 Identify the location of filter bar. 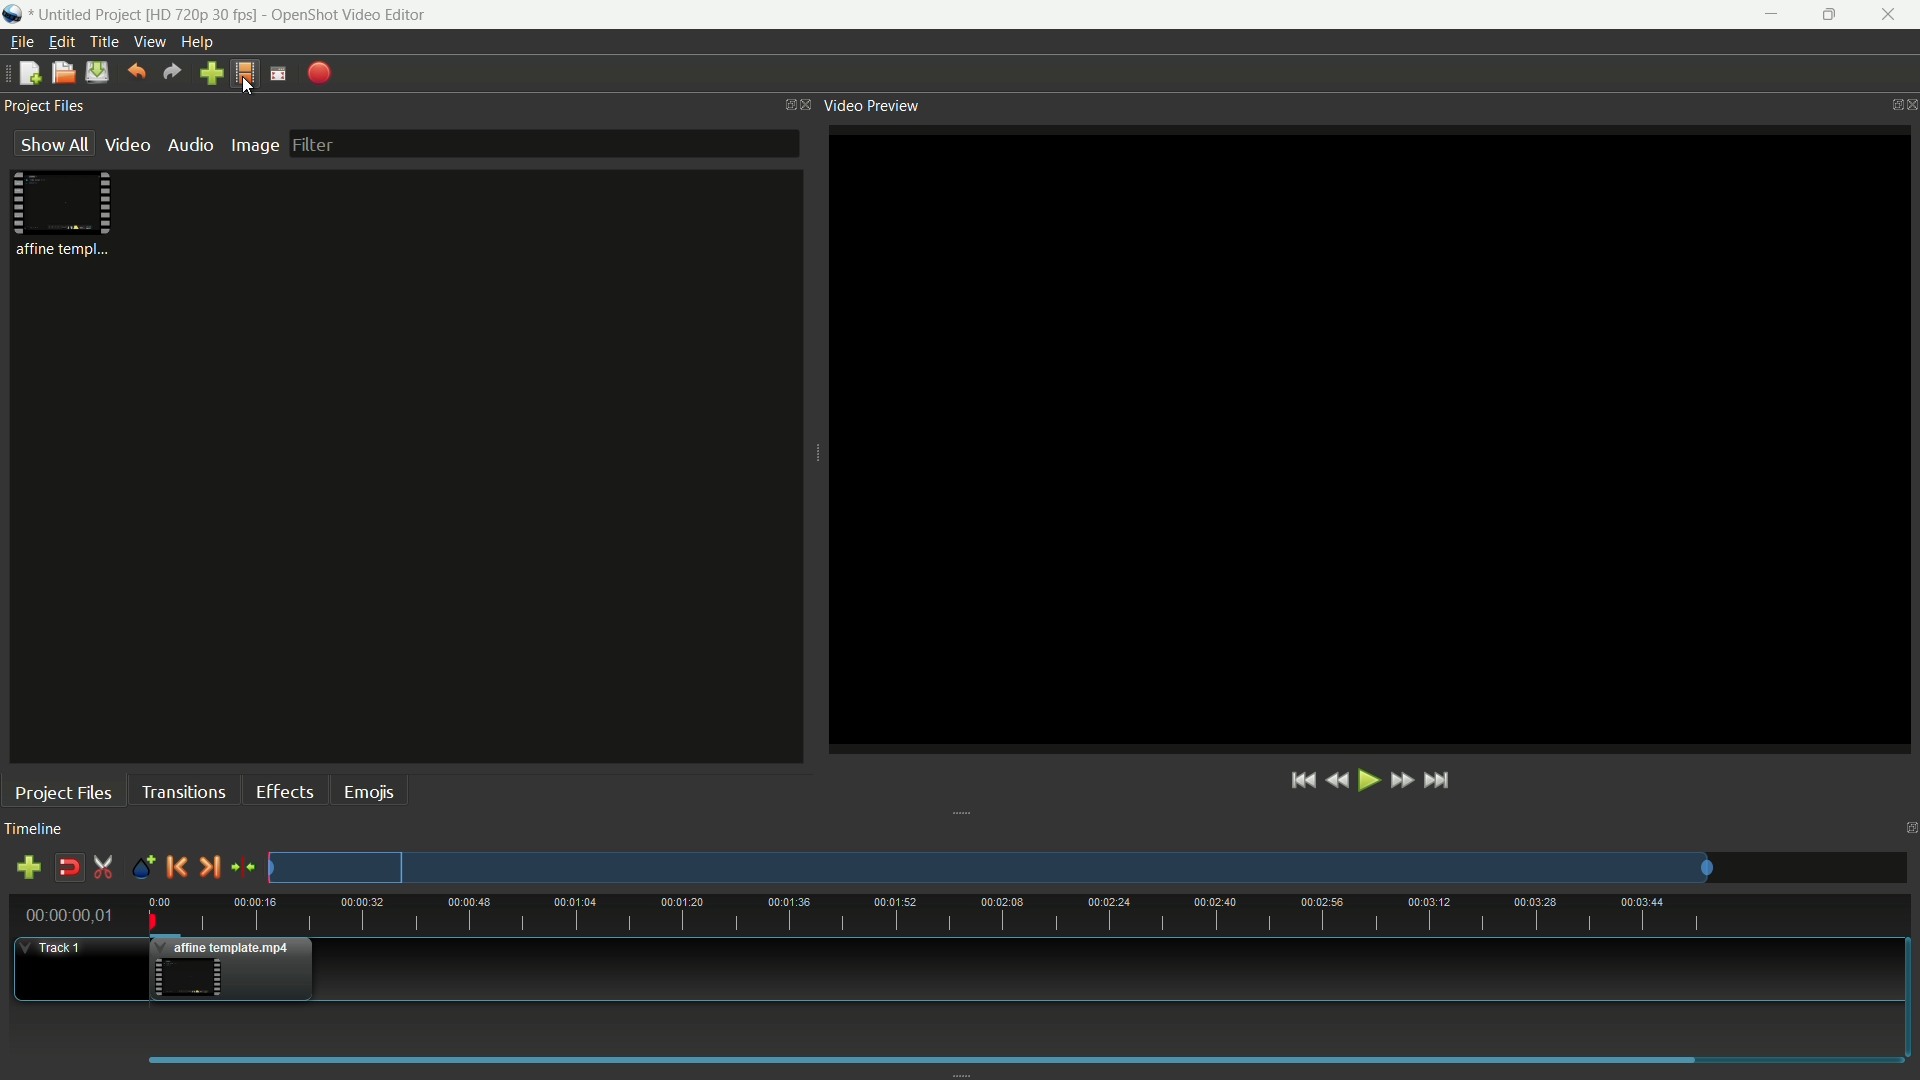
(545, 144).